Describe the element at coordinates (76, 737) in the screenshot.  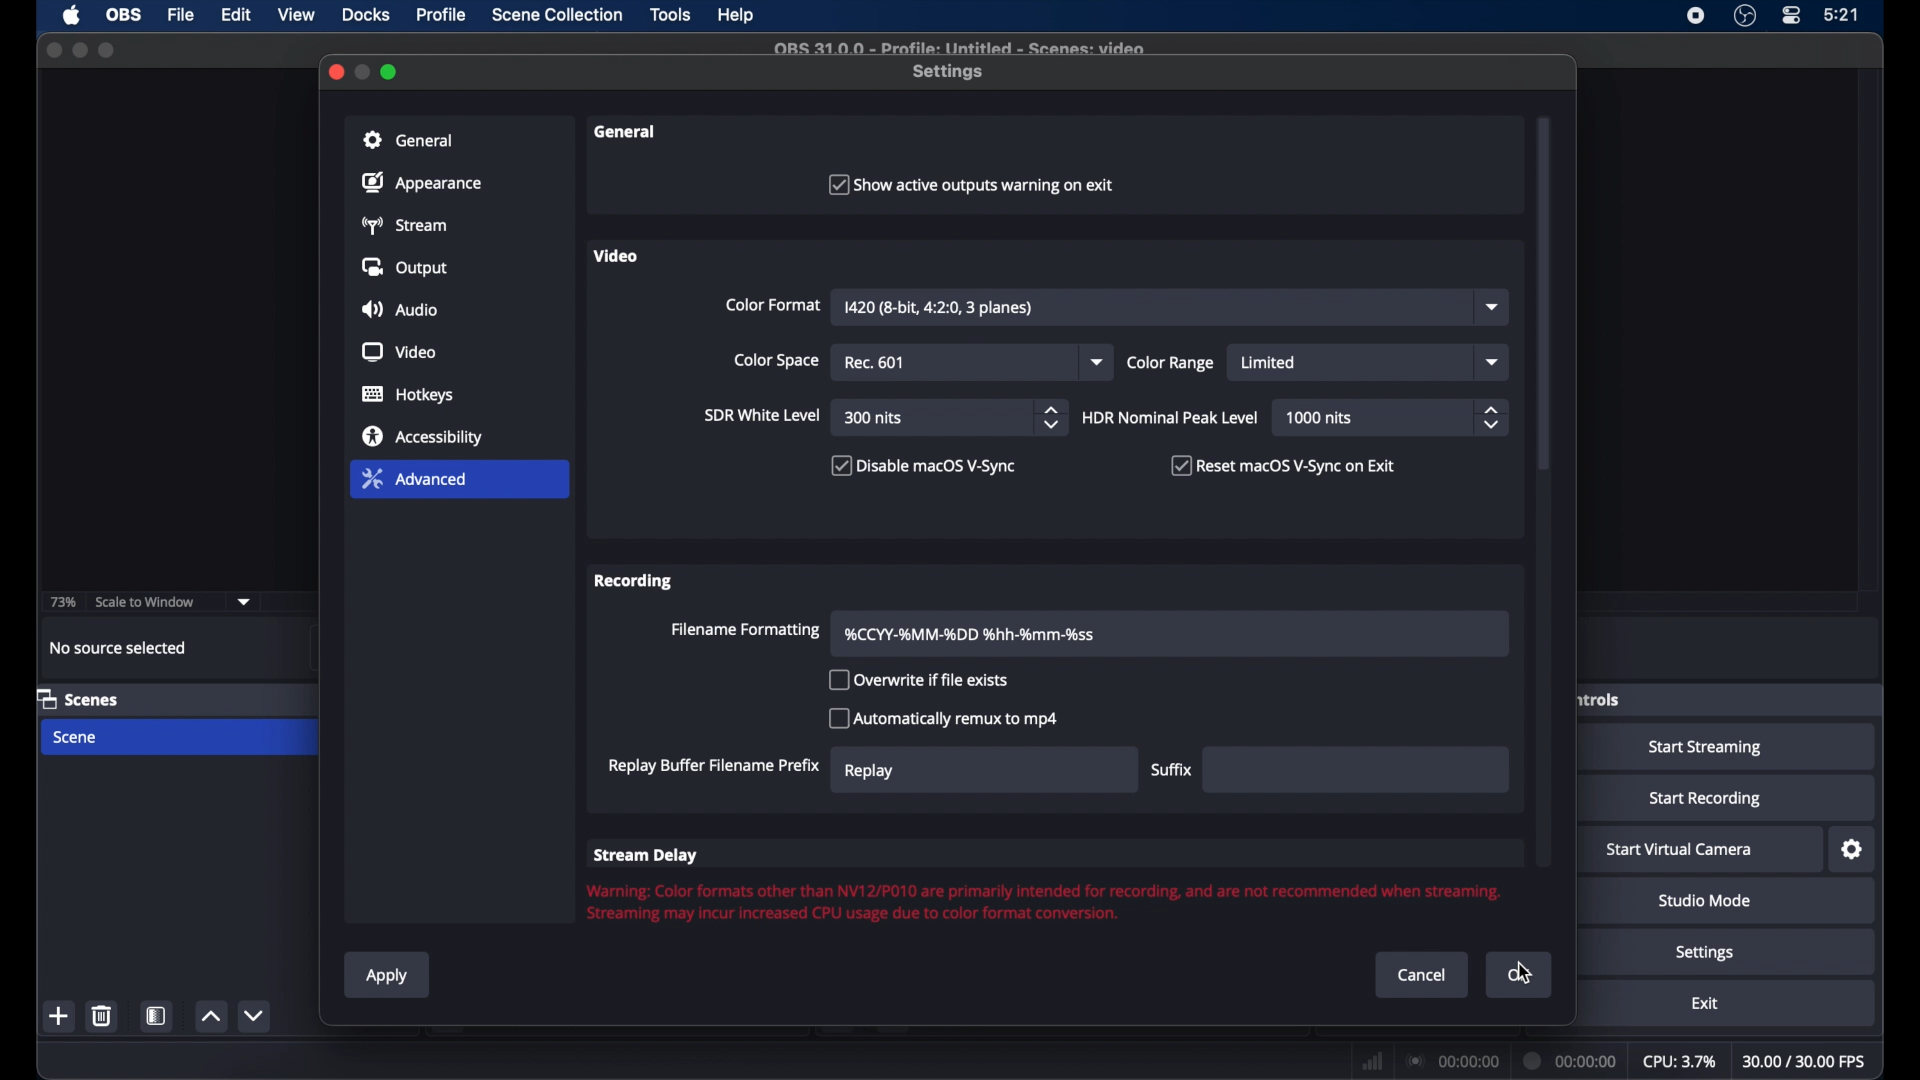
I see `scene` at that location.